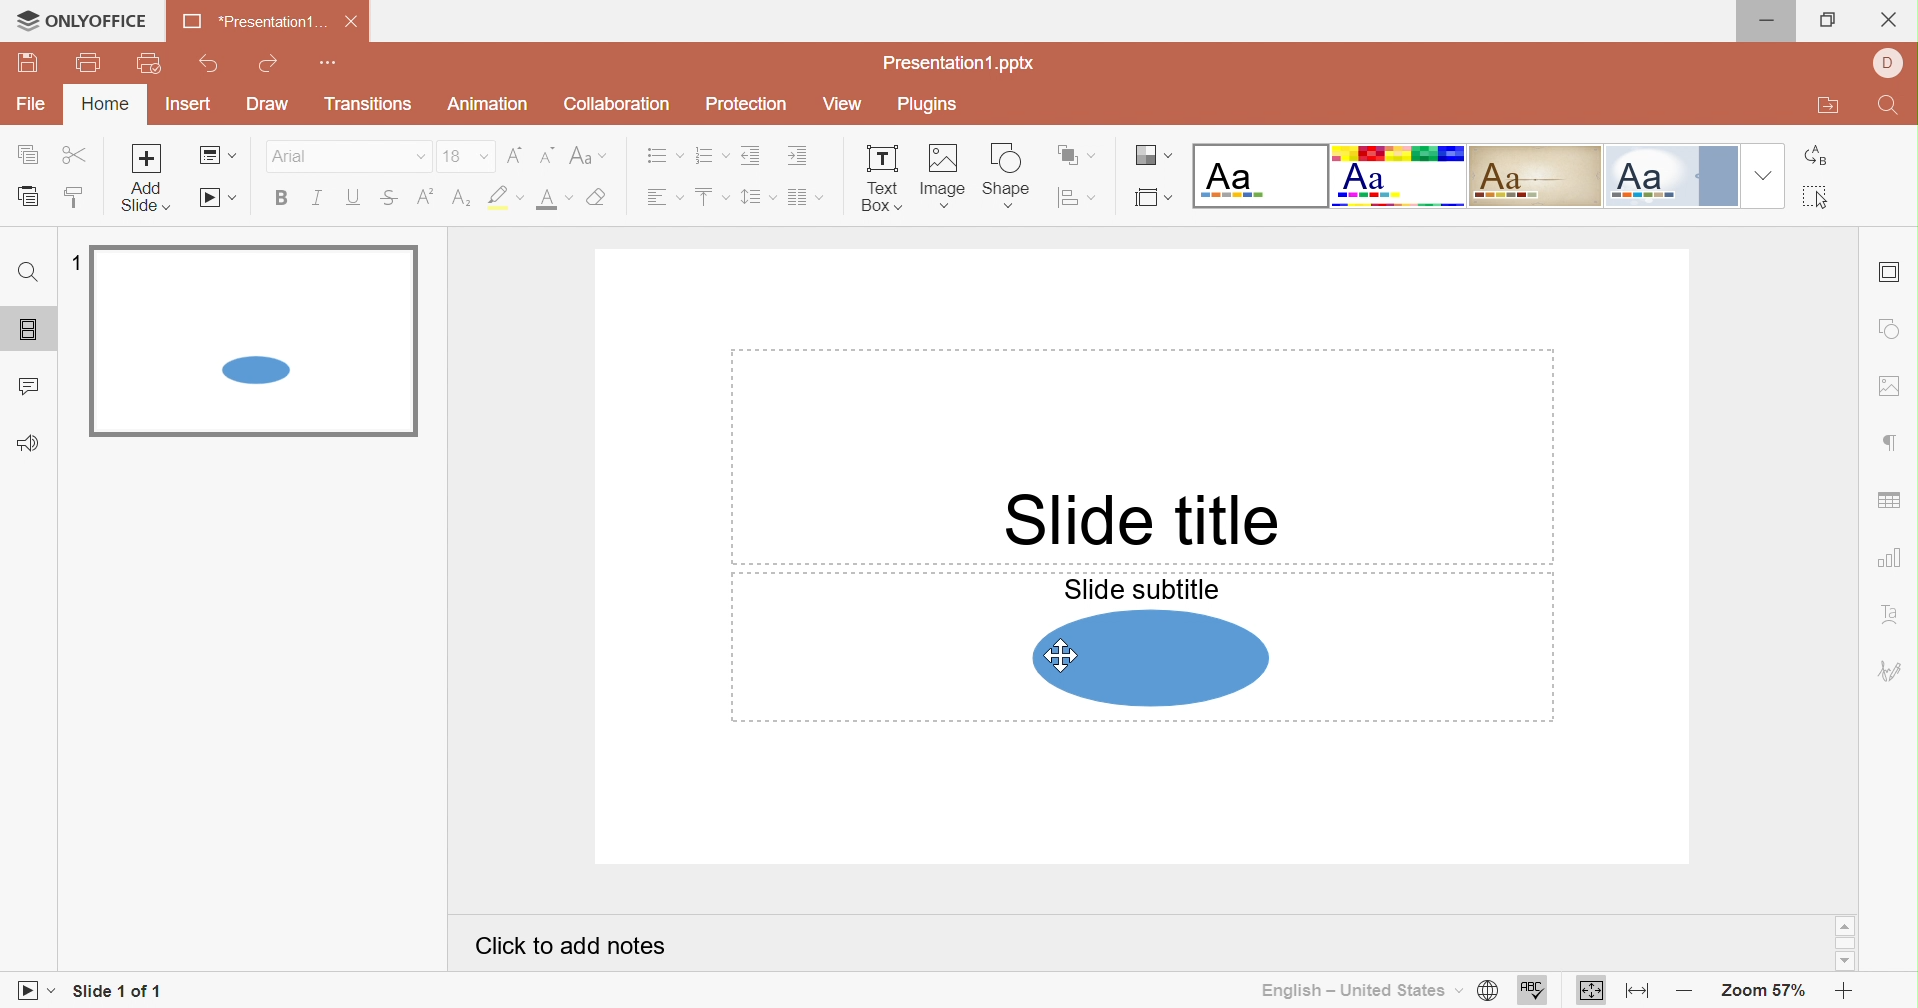 The height and width of the screenshot is (1008, 1918). What do you see at coordinates (78, 264) in the screenshot?
I see `1` at bounding box center [78, 264].